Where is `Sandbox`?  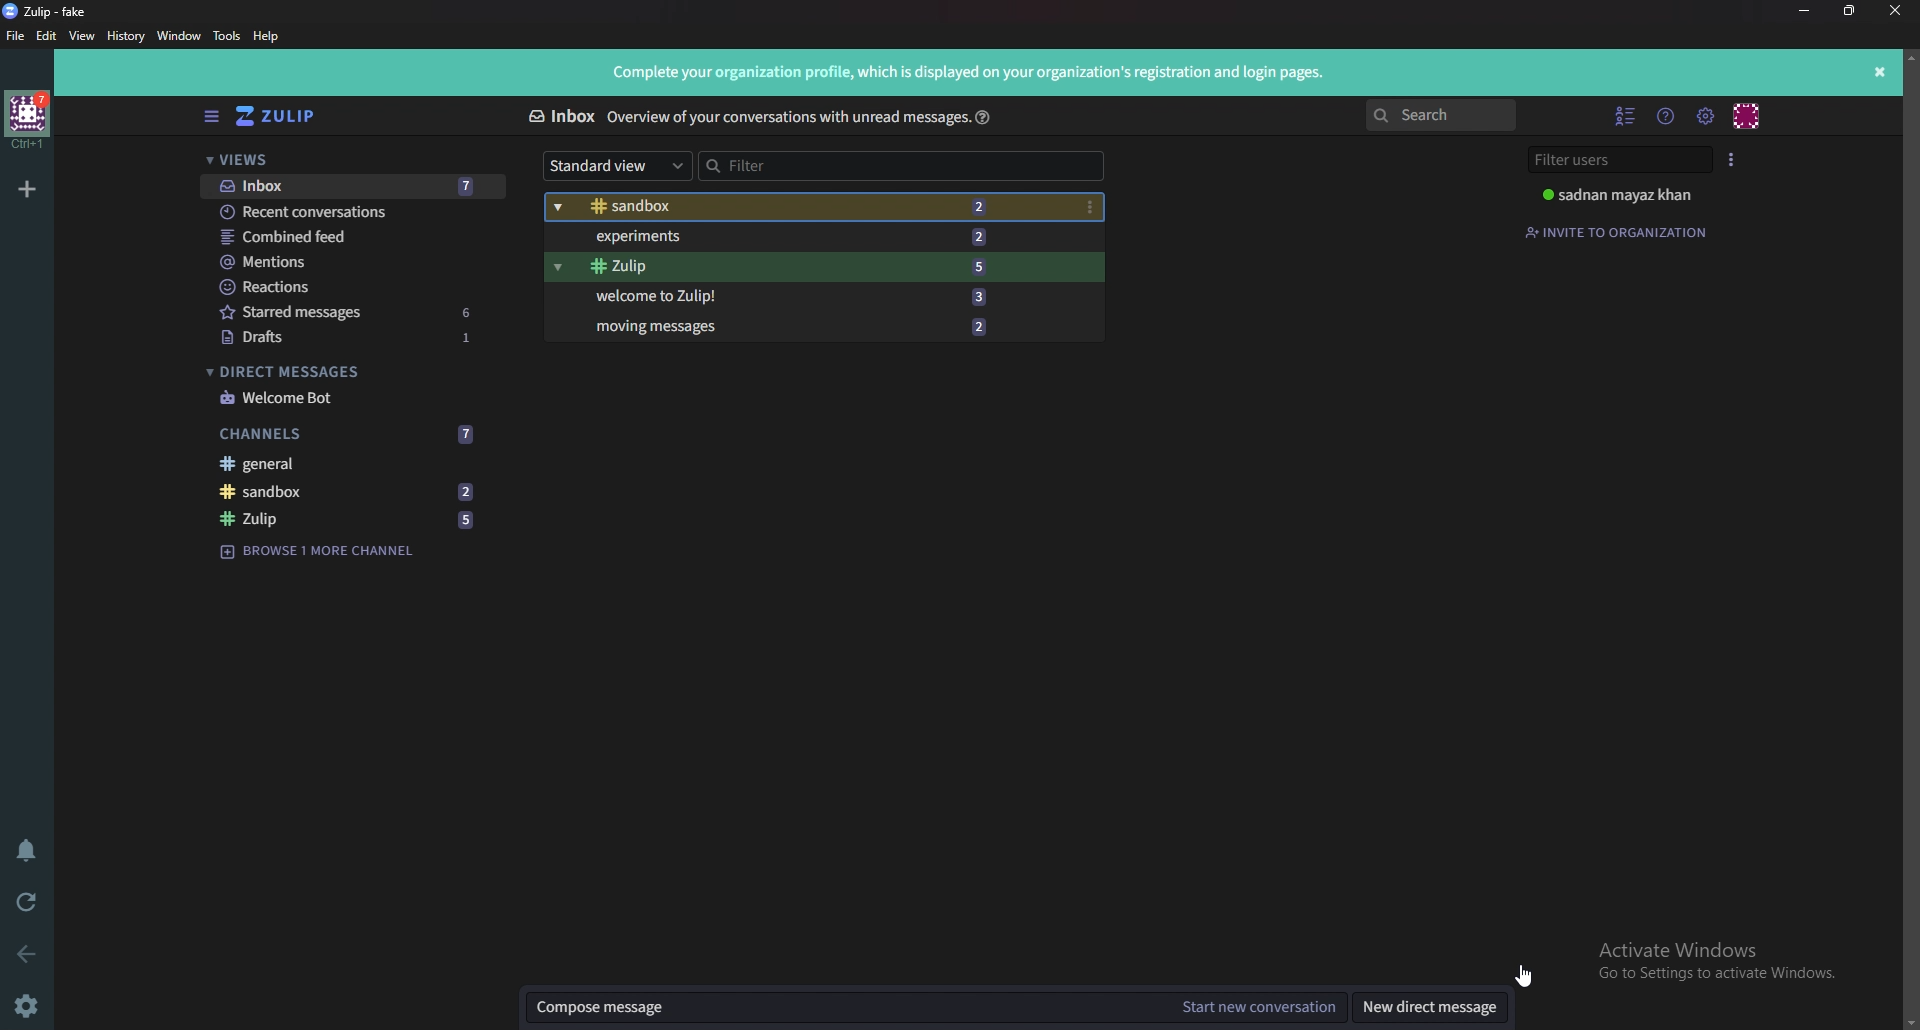 Sandbox is located at coordinates (349, 492).